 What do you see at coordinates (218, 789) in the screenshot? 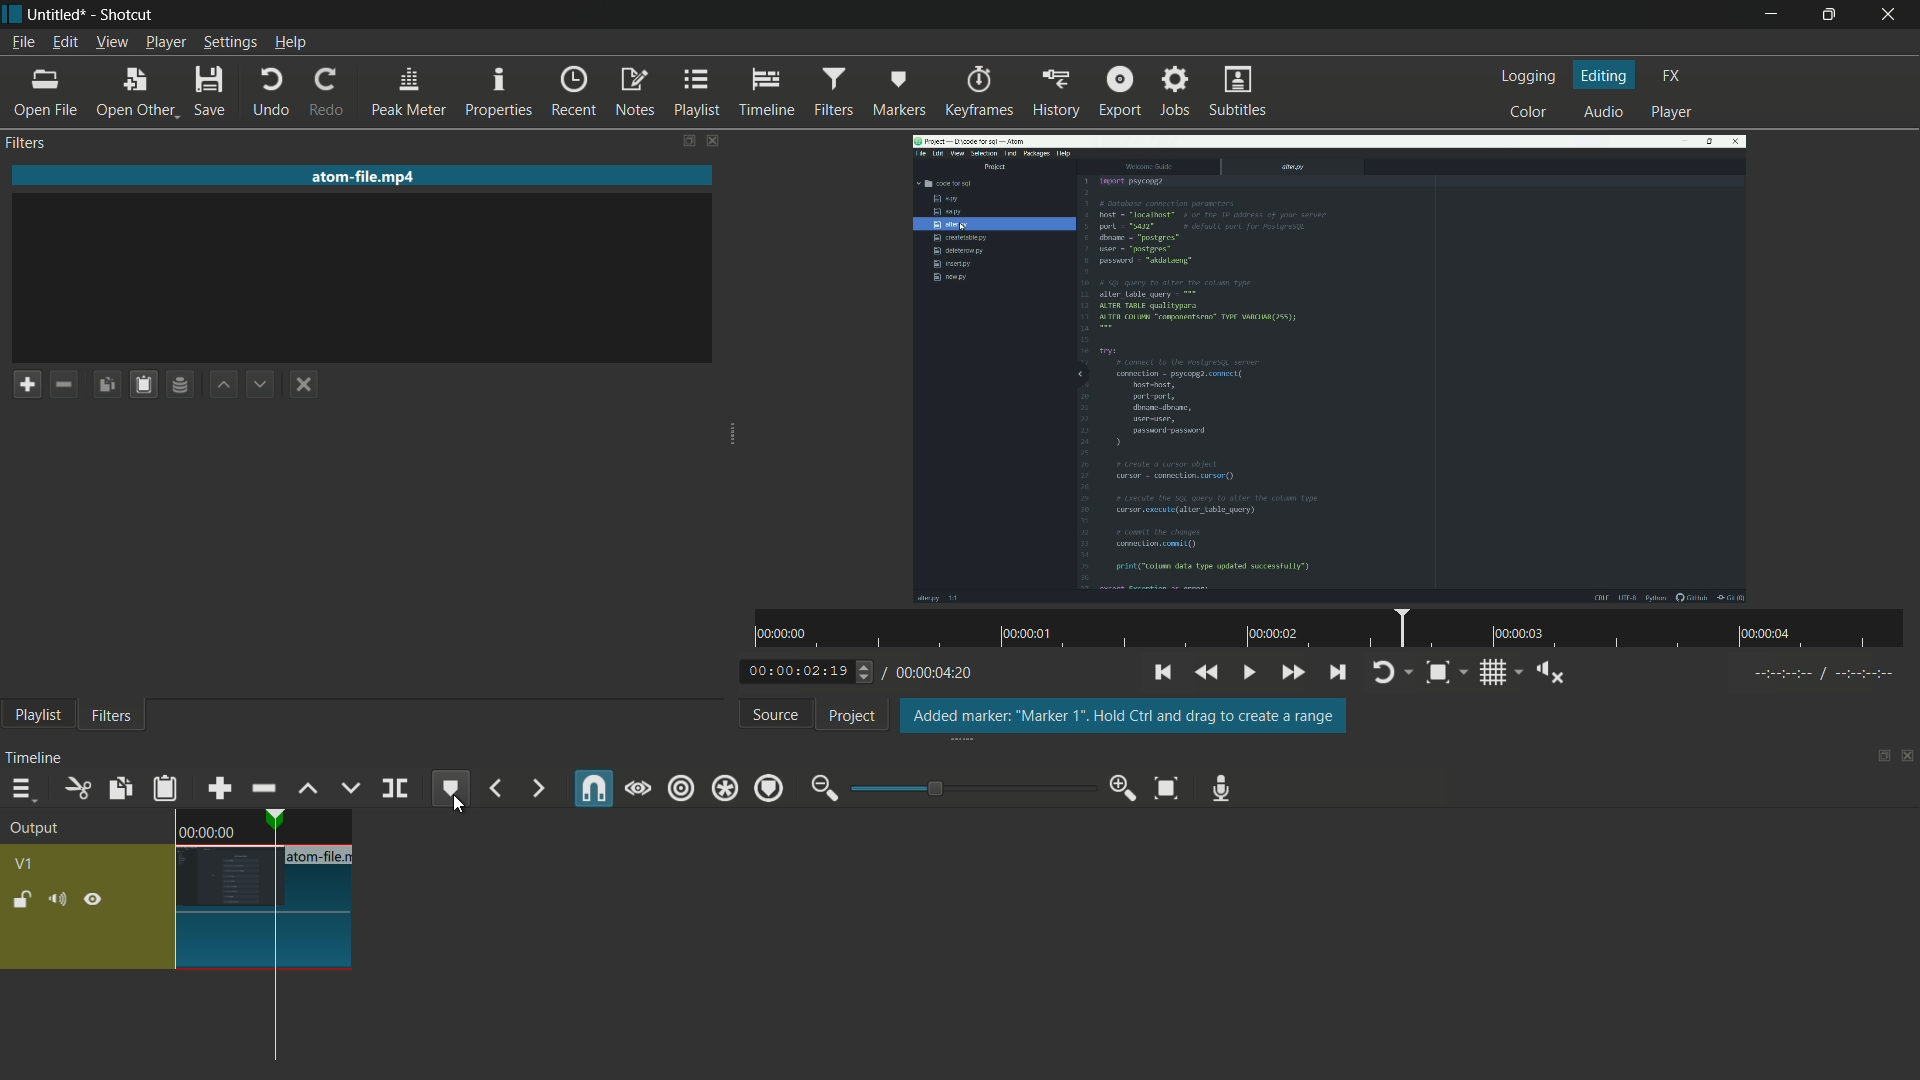
I see `append` at bounding box center [218, 789].